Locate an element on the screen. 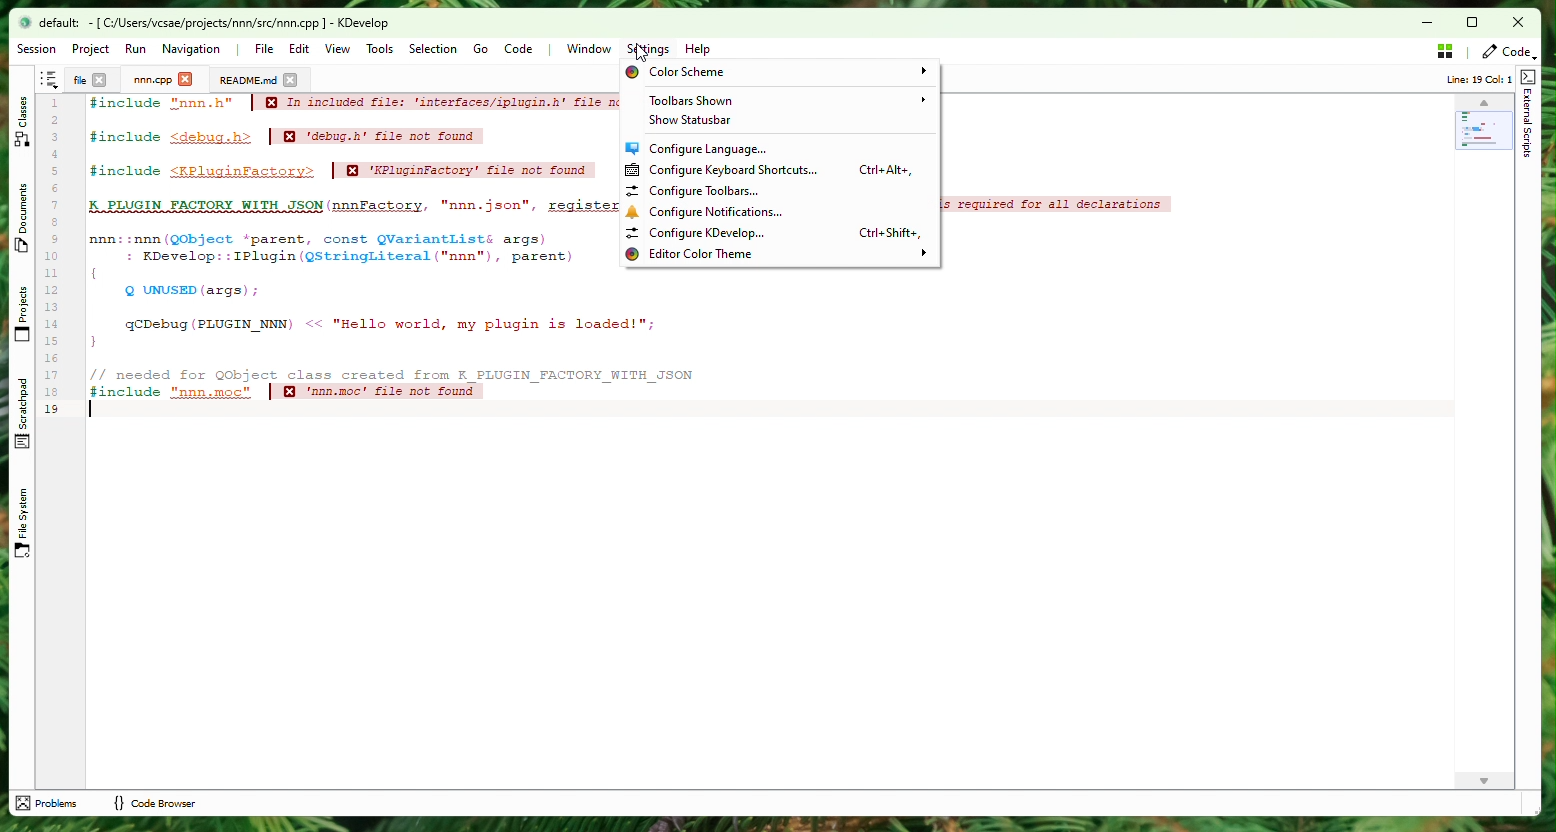 This screenshot has width=1556, height=832. 8 is located at coordinates (54, 222).